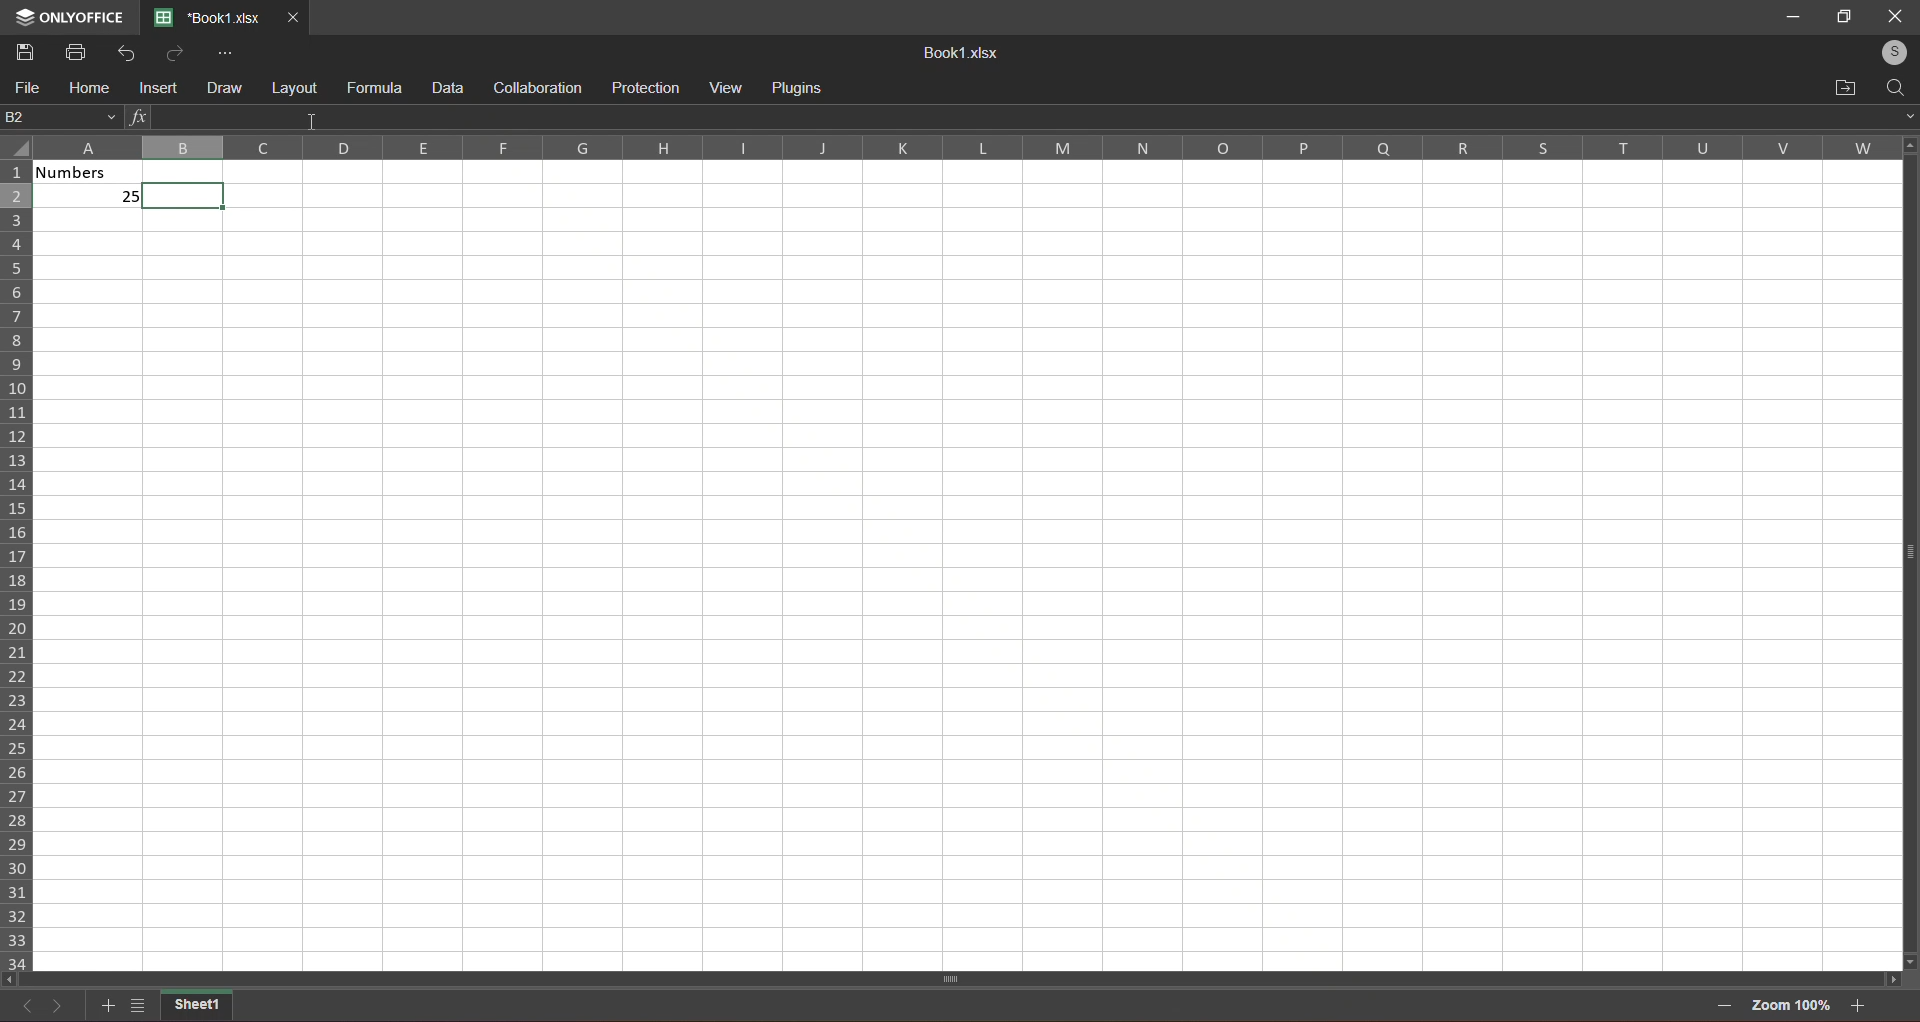 Image resolution: width=1920 pixels, height=1022 pixels. I want to click on insert, so click(152, 89).